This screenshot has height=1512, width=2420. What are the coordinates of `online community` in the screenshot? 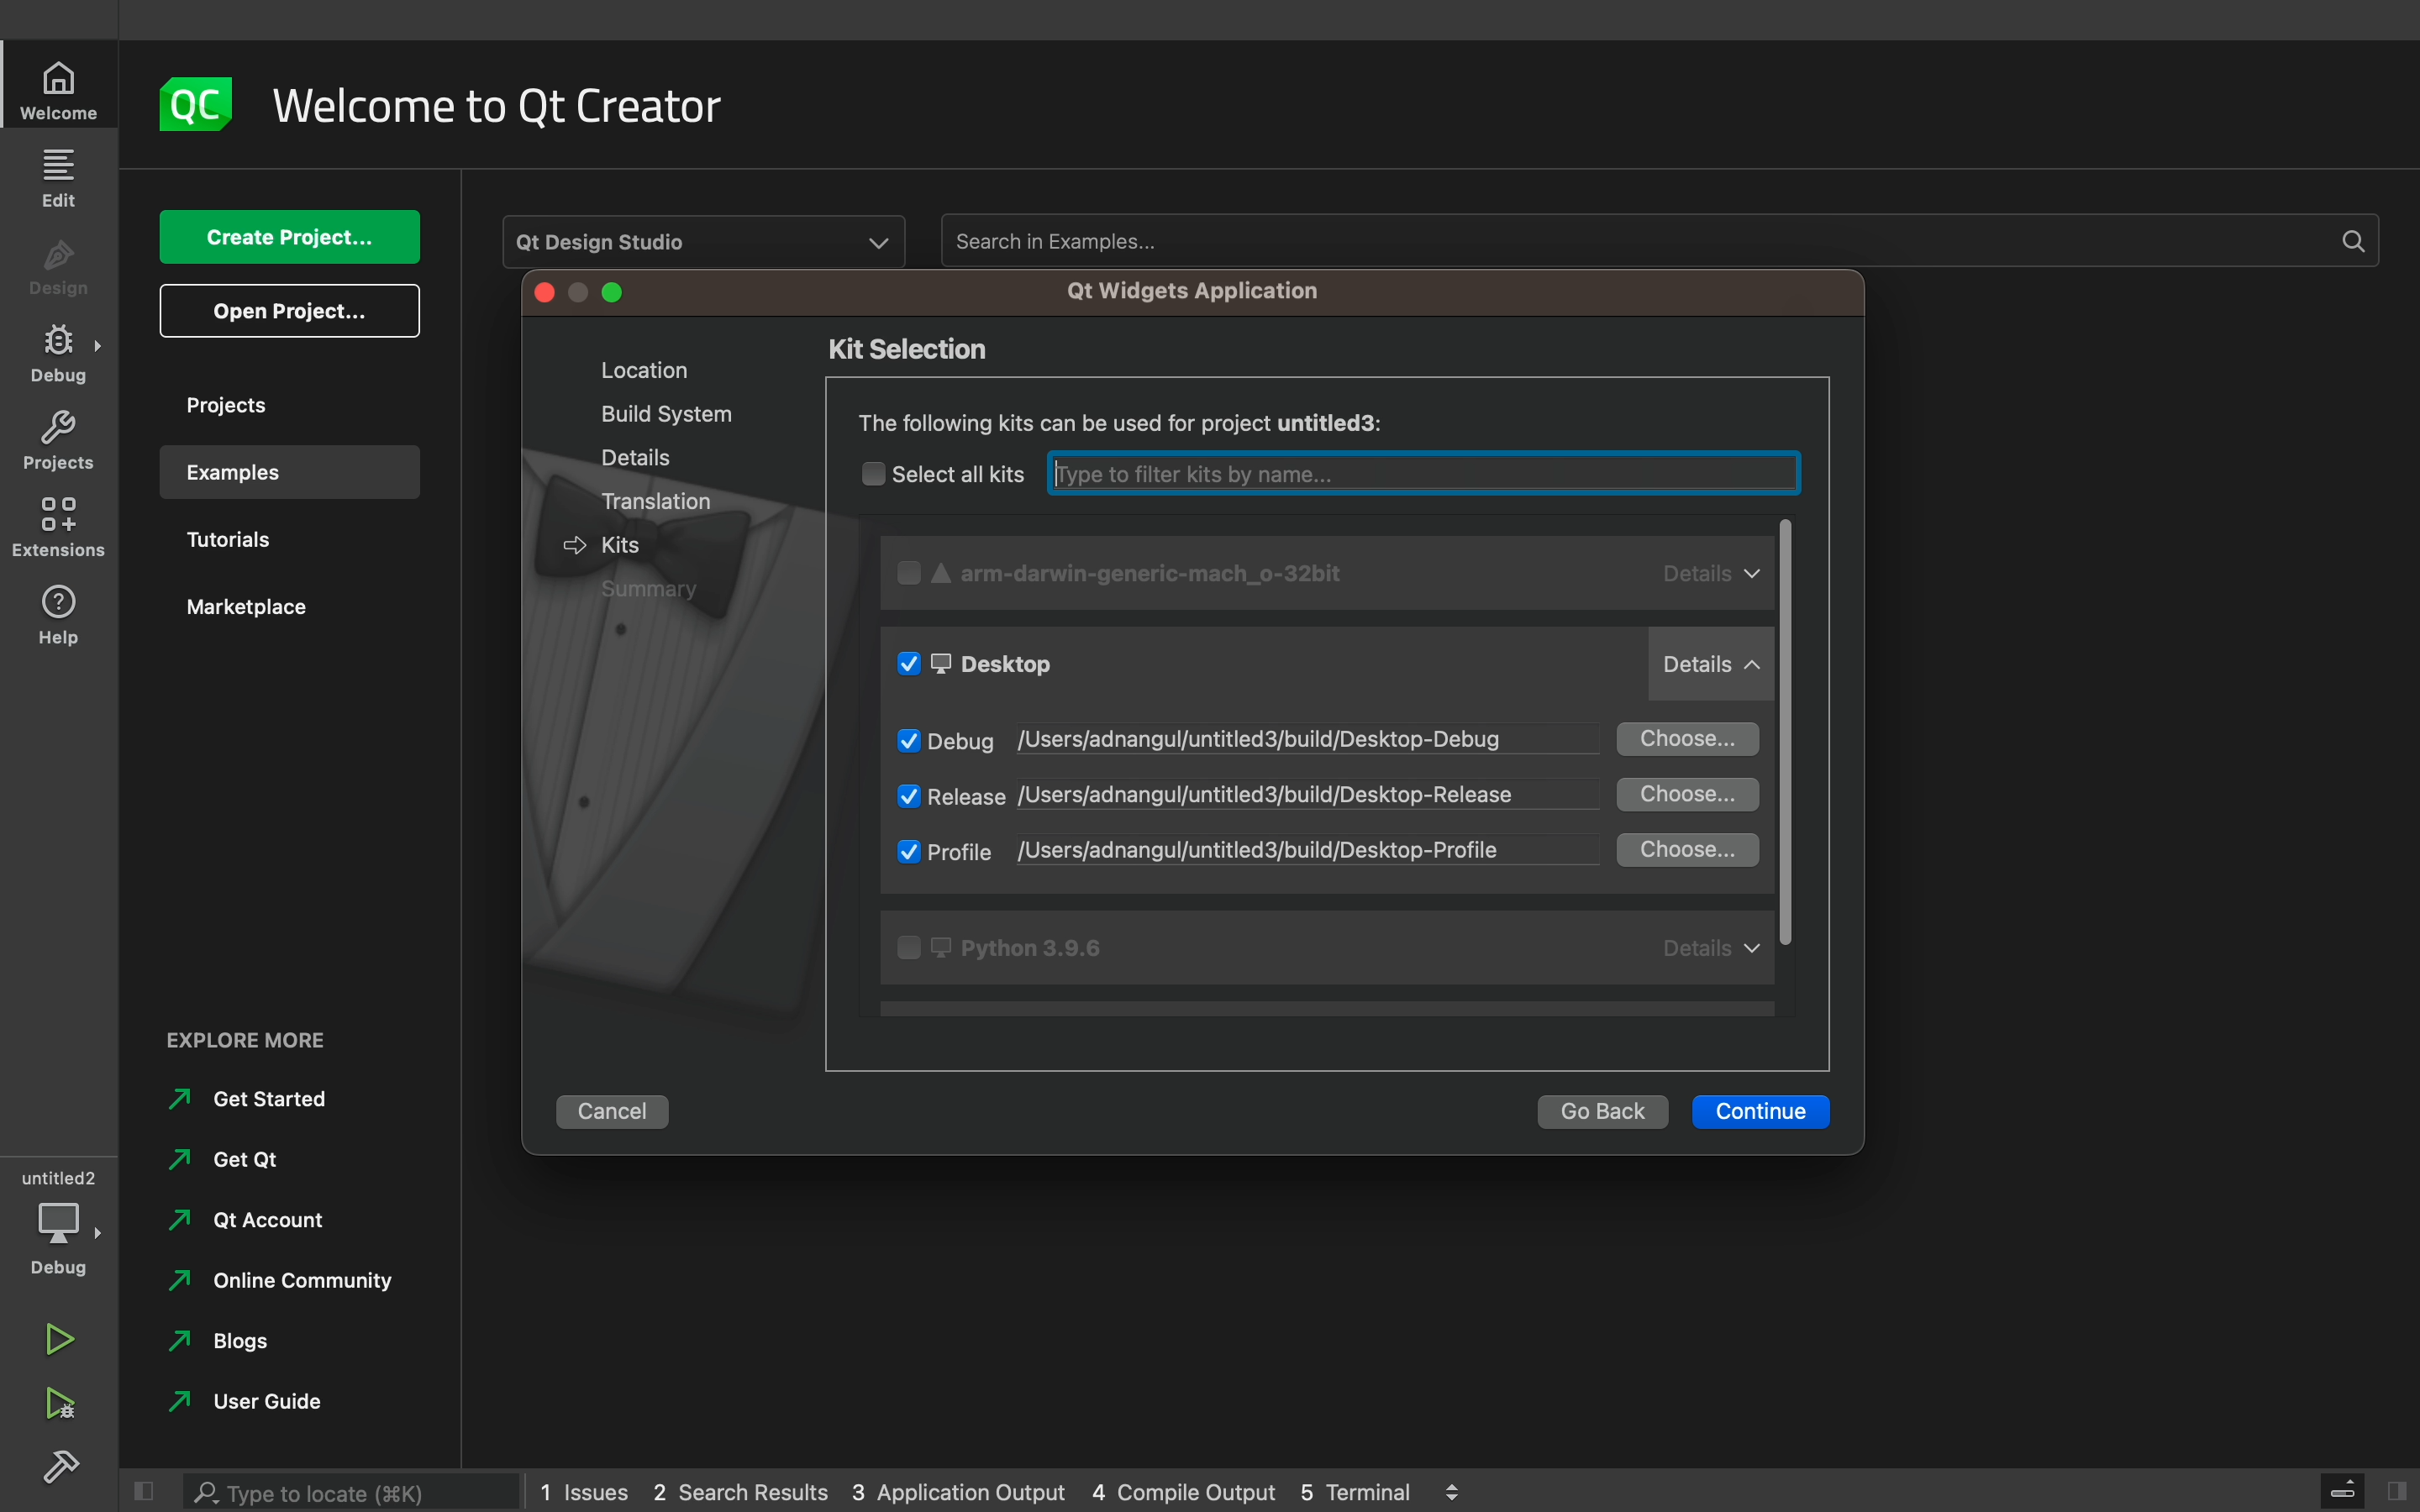 It's located at (282, 1287).